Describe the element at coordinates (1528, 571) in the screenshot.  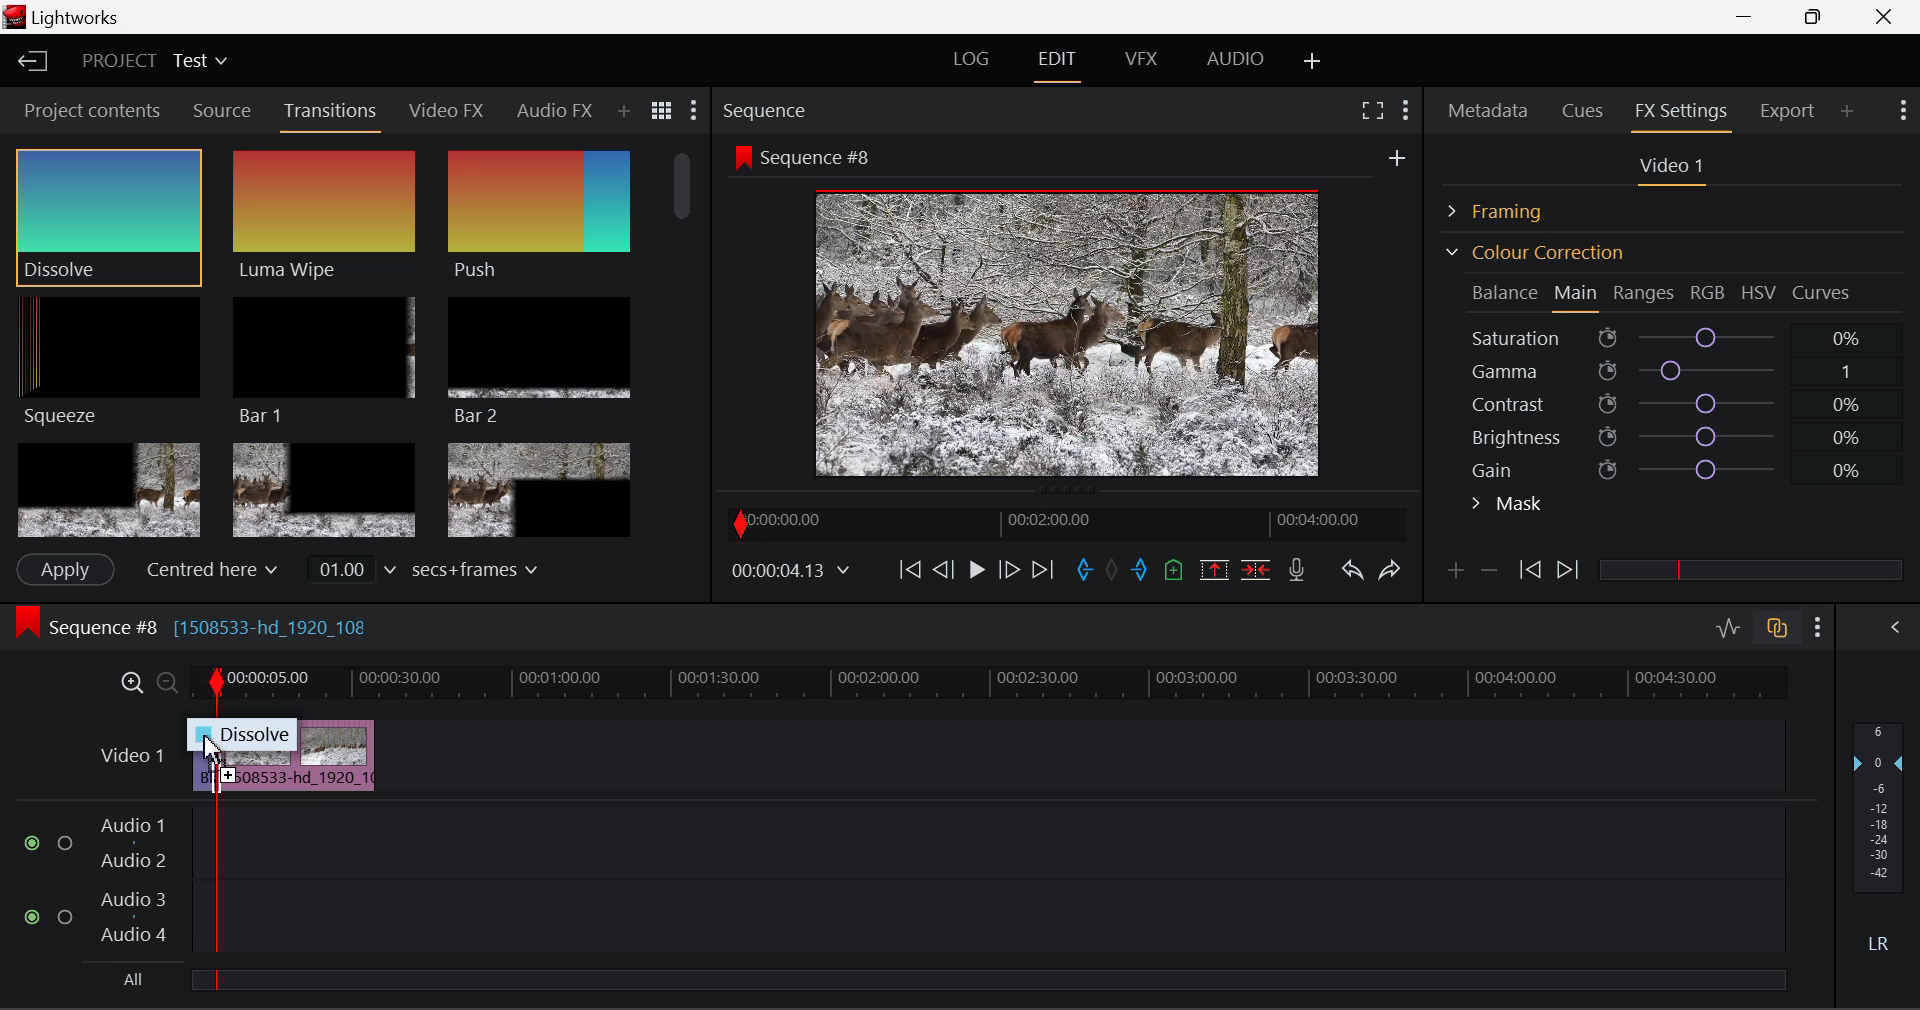
I see `Previous keyframe` at that location.